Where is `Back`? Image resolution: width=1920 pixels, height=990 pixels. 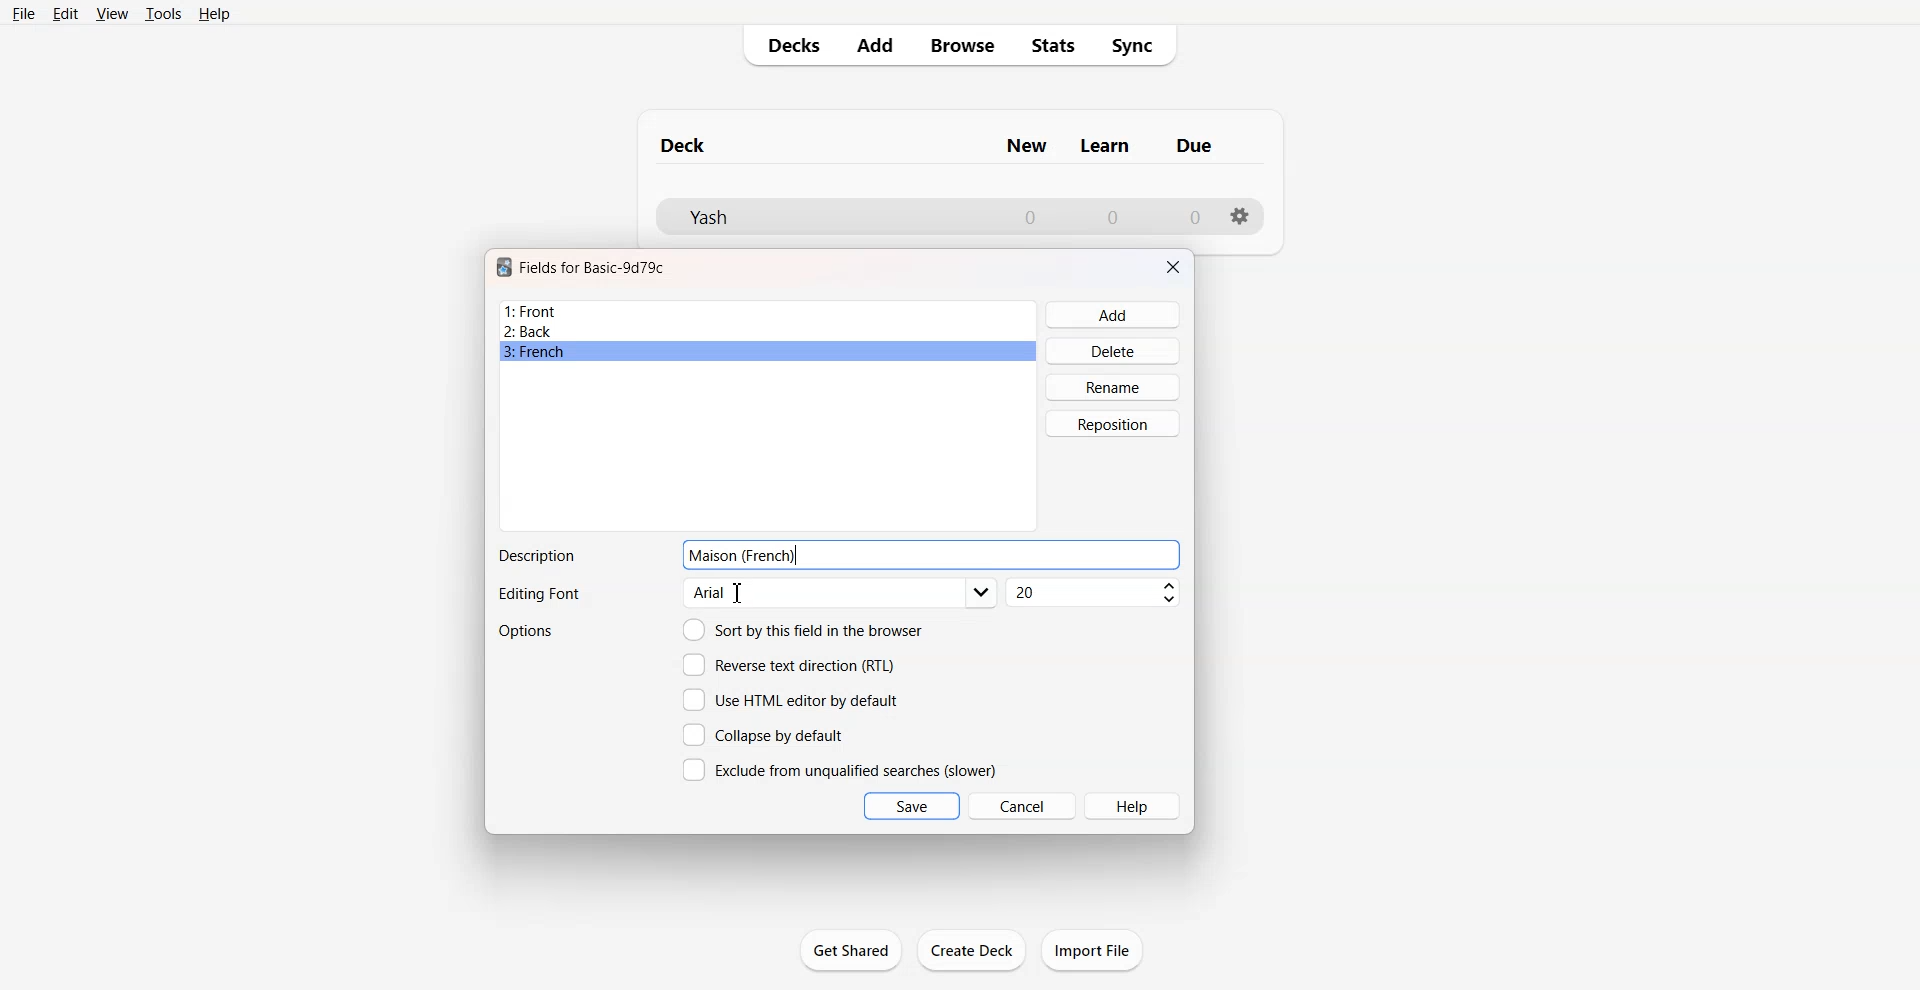
Back is located at coordinates (767, 331).